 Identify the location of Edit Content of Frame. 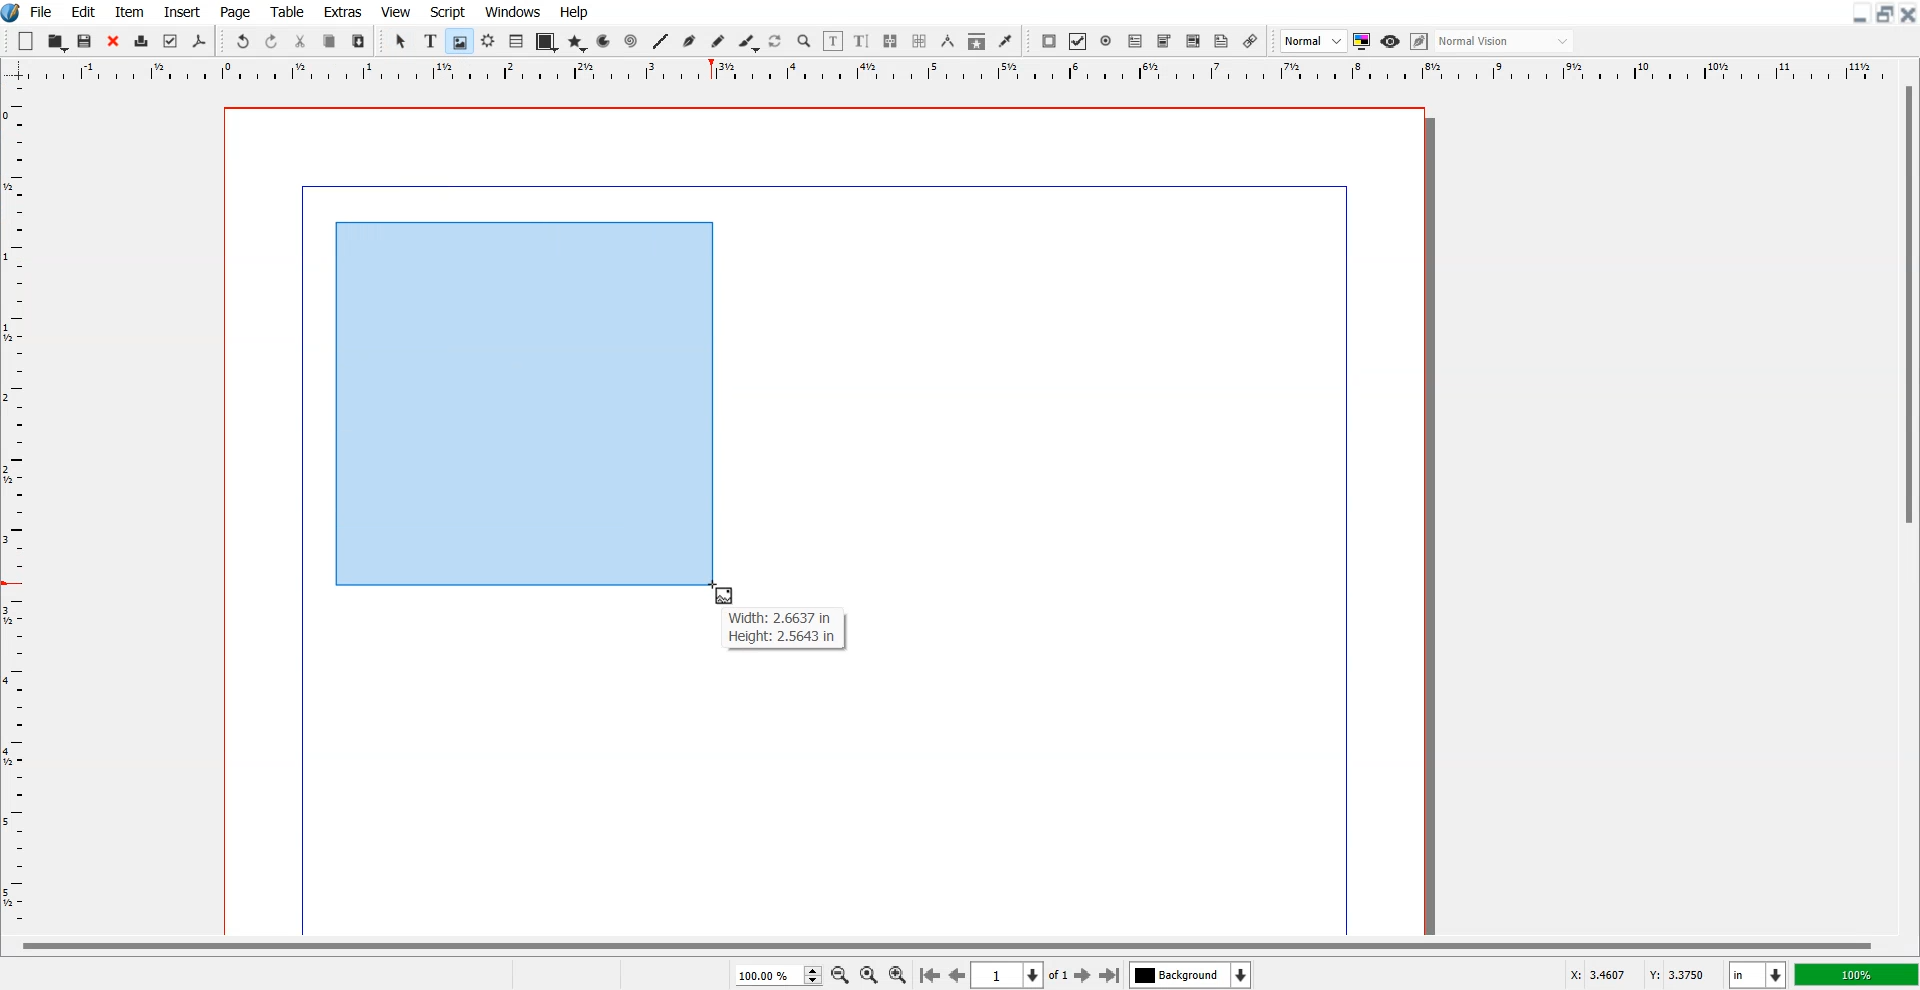
(834, 41).